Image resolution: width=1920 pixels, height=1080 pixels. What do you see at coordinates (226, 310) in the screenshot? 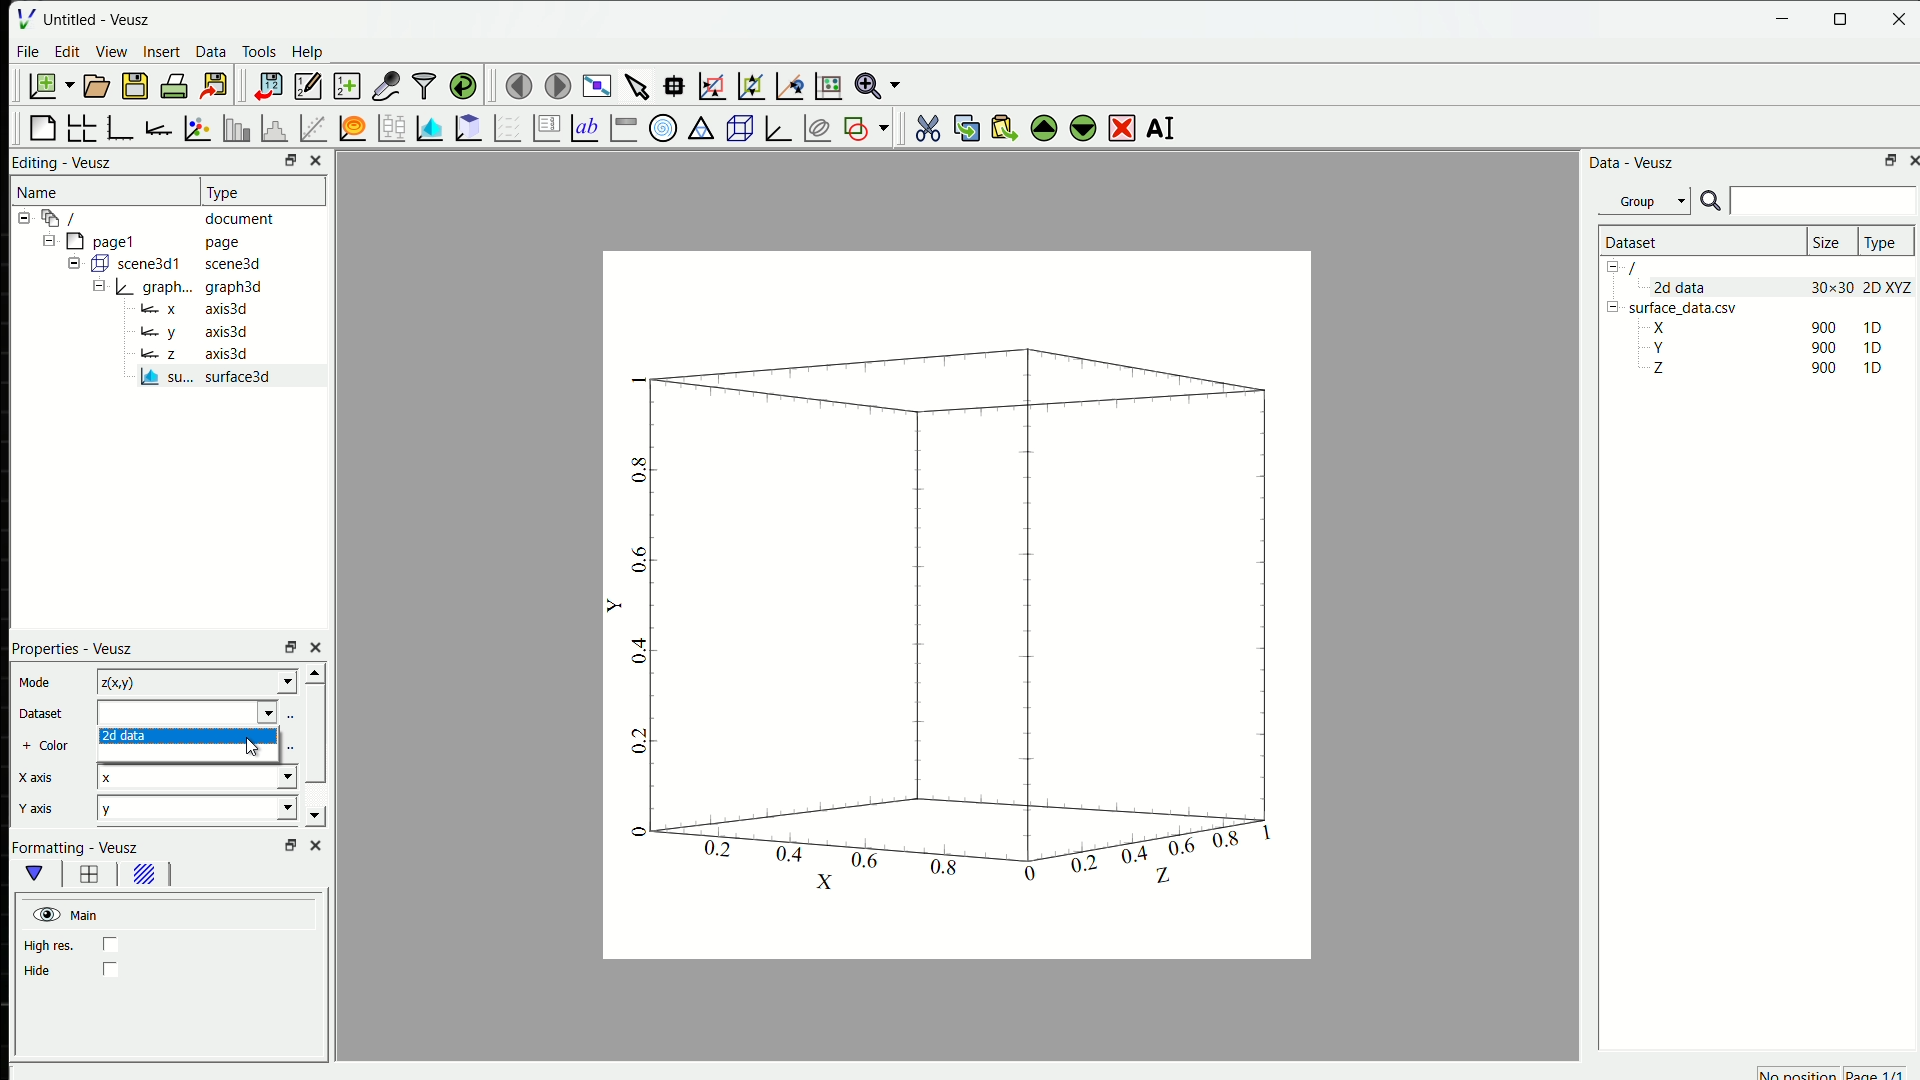
I see `axis3d` at bounding box center [226, 310].